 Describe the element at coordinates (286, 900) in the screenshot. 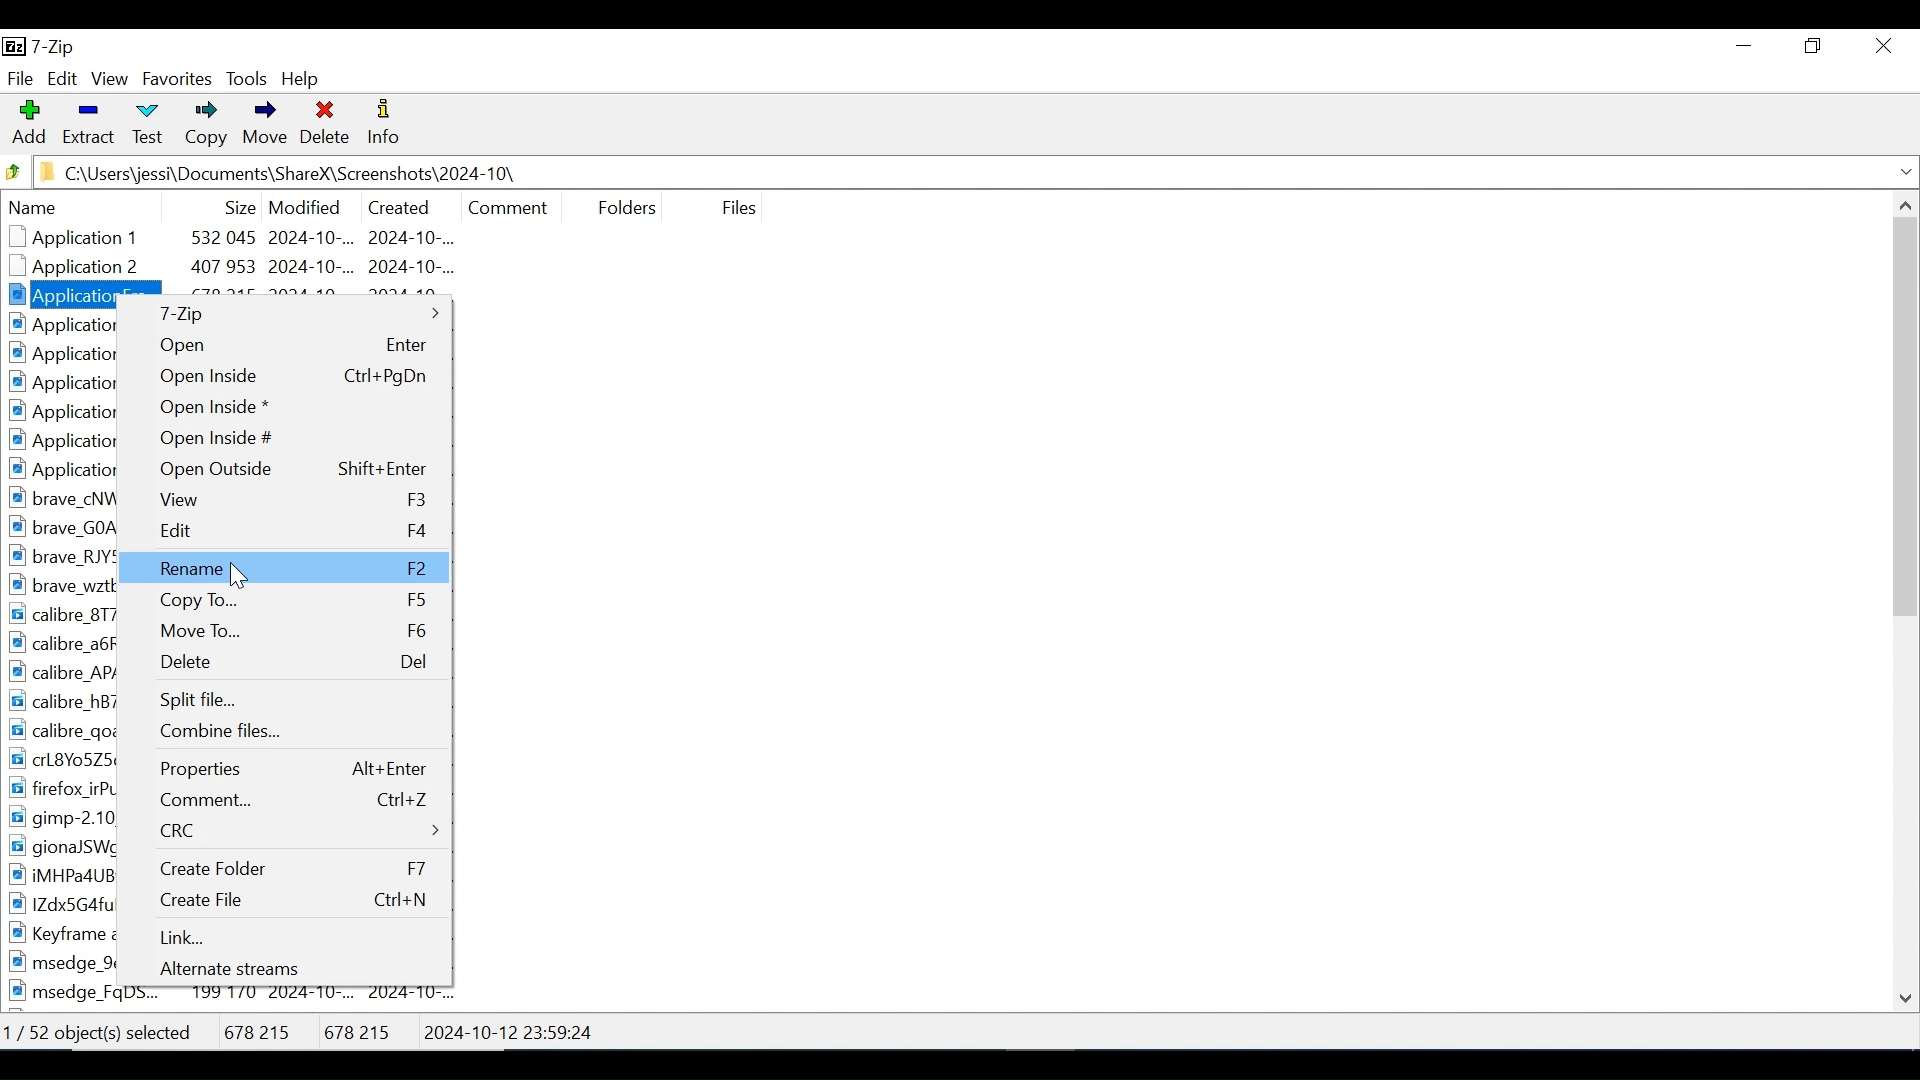

I see `Create File` at that location.